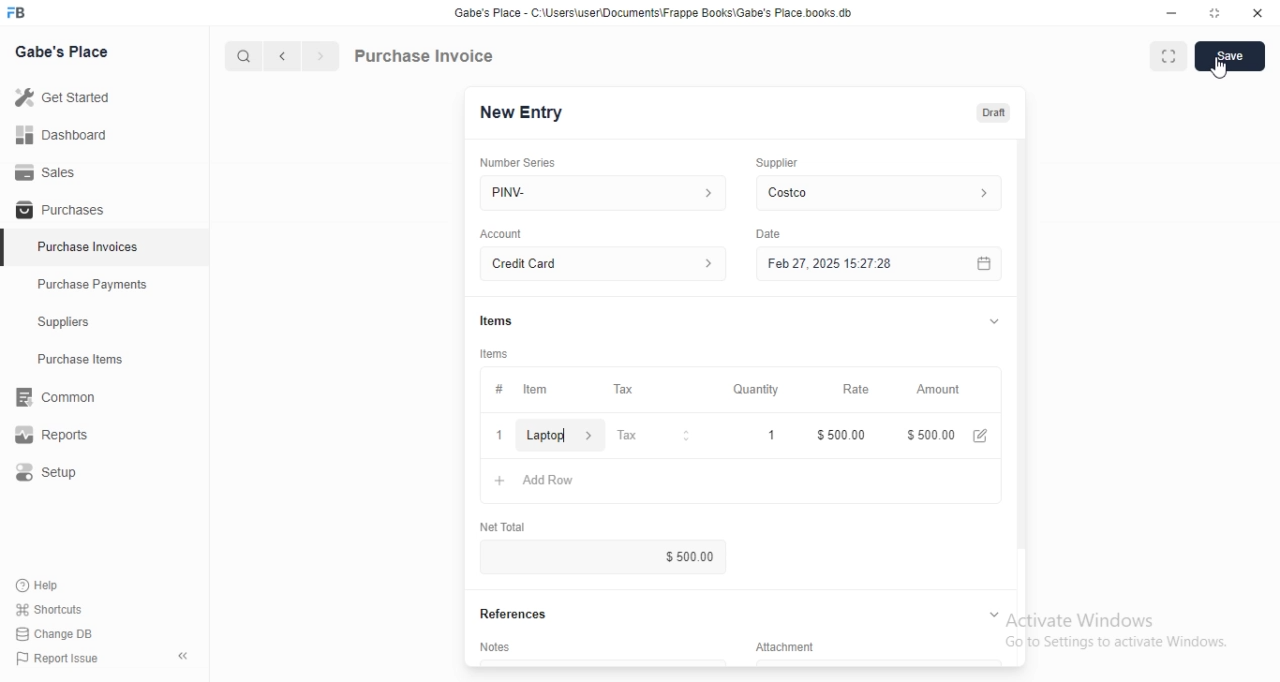 The image size is (1280, 682). What do you see at coordinates (994, 321) in the screenshot?
I see `Collapse` at bounding box center [994, 321].